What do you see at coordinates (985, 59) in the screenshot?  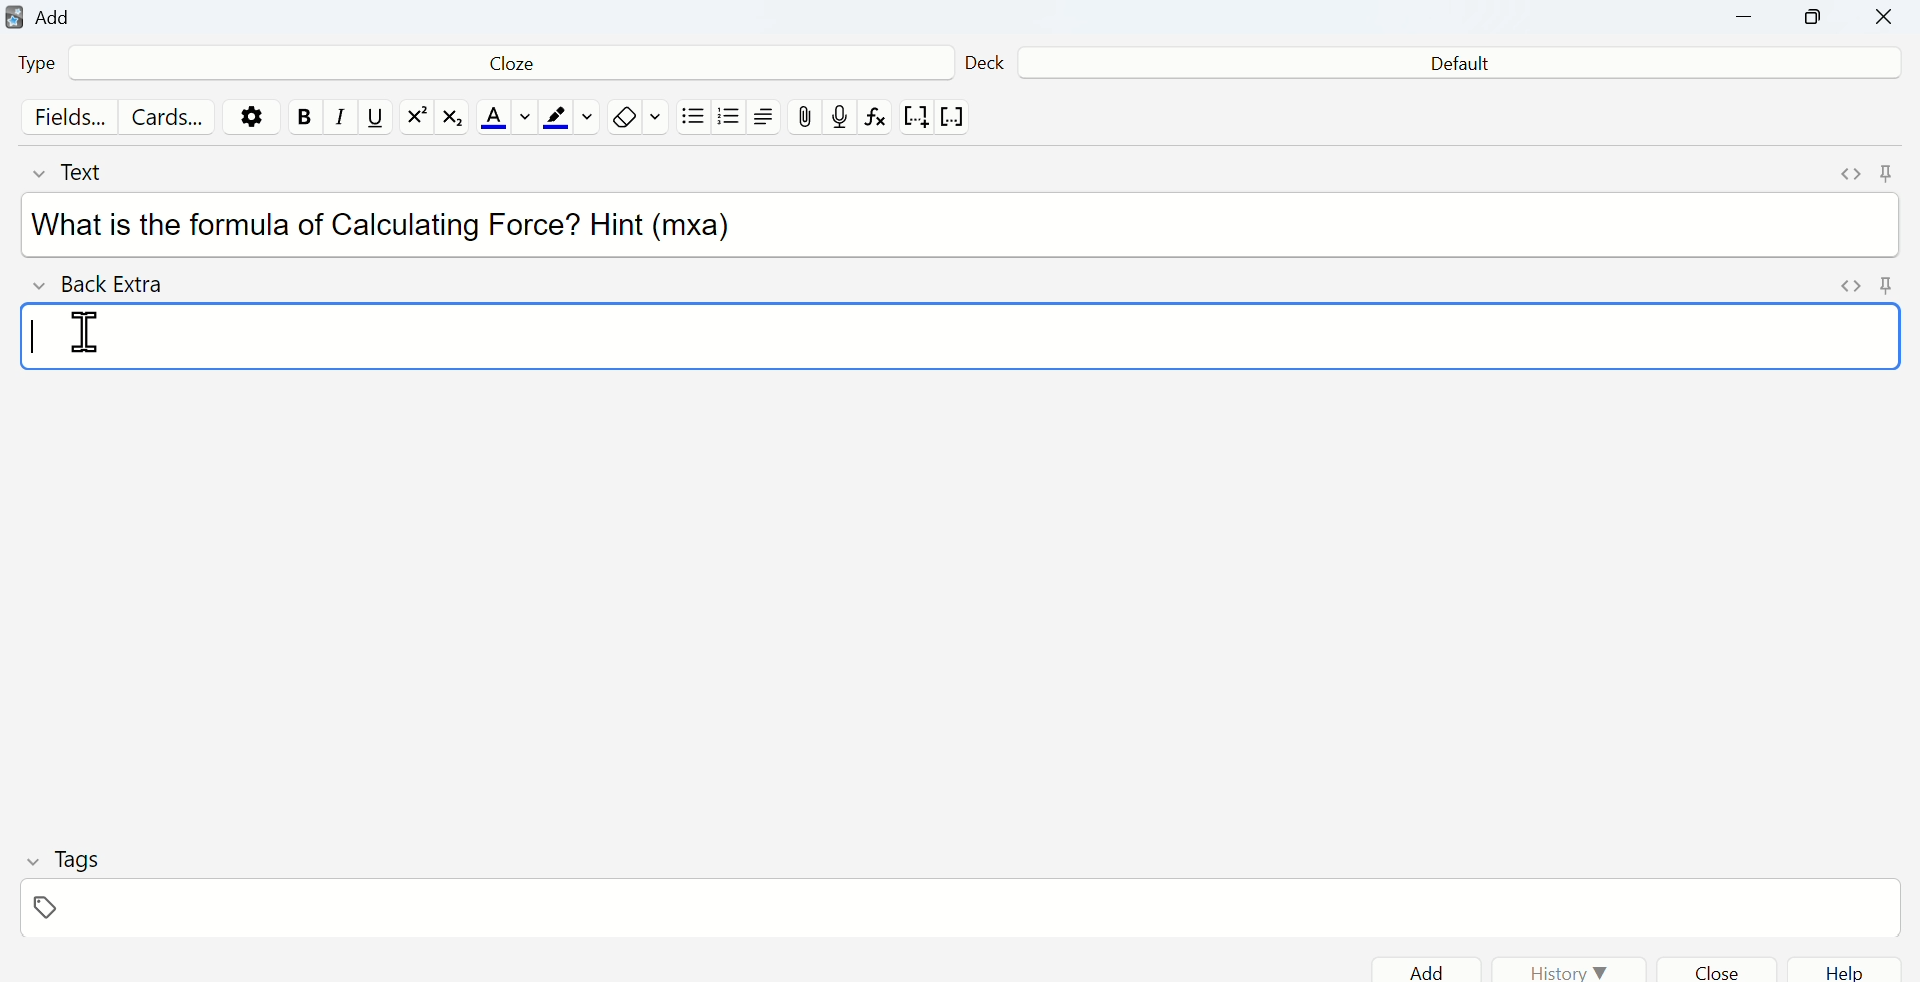 I see `Deck` at bounding box center [985, 59].